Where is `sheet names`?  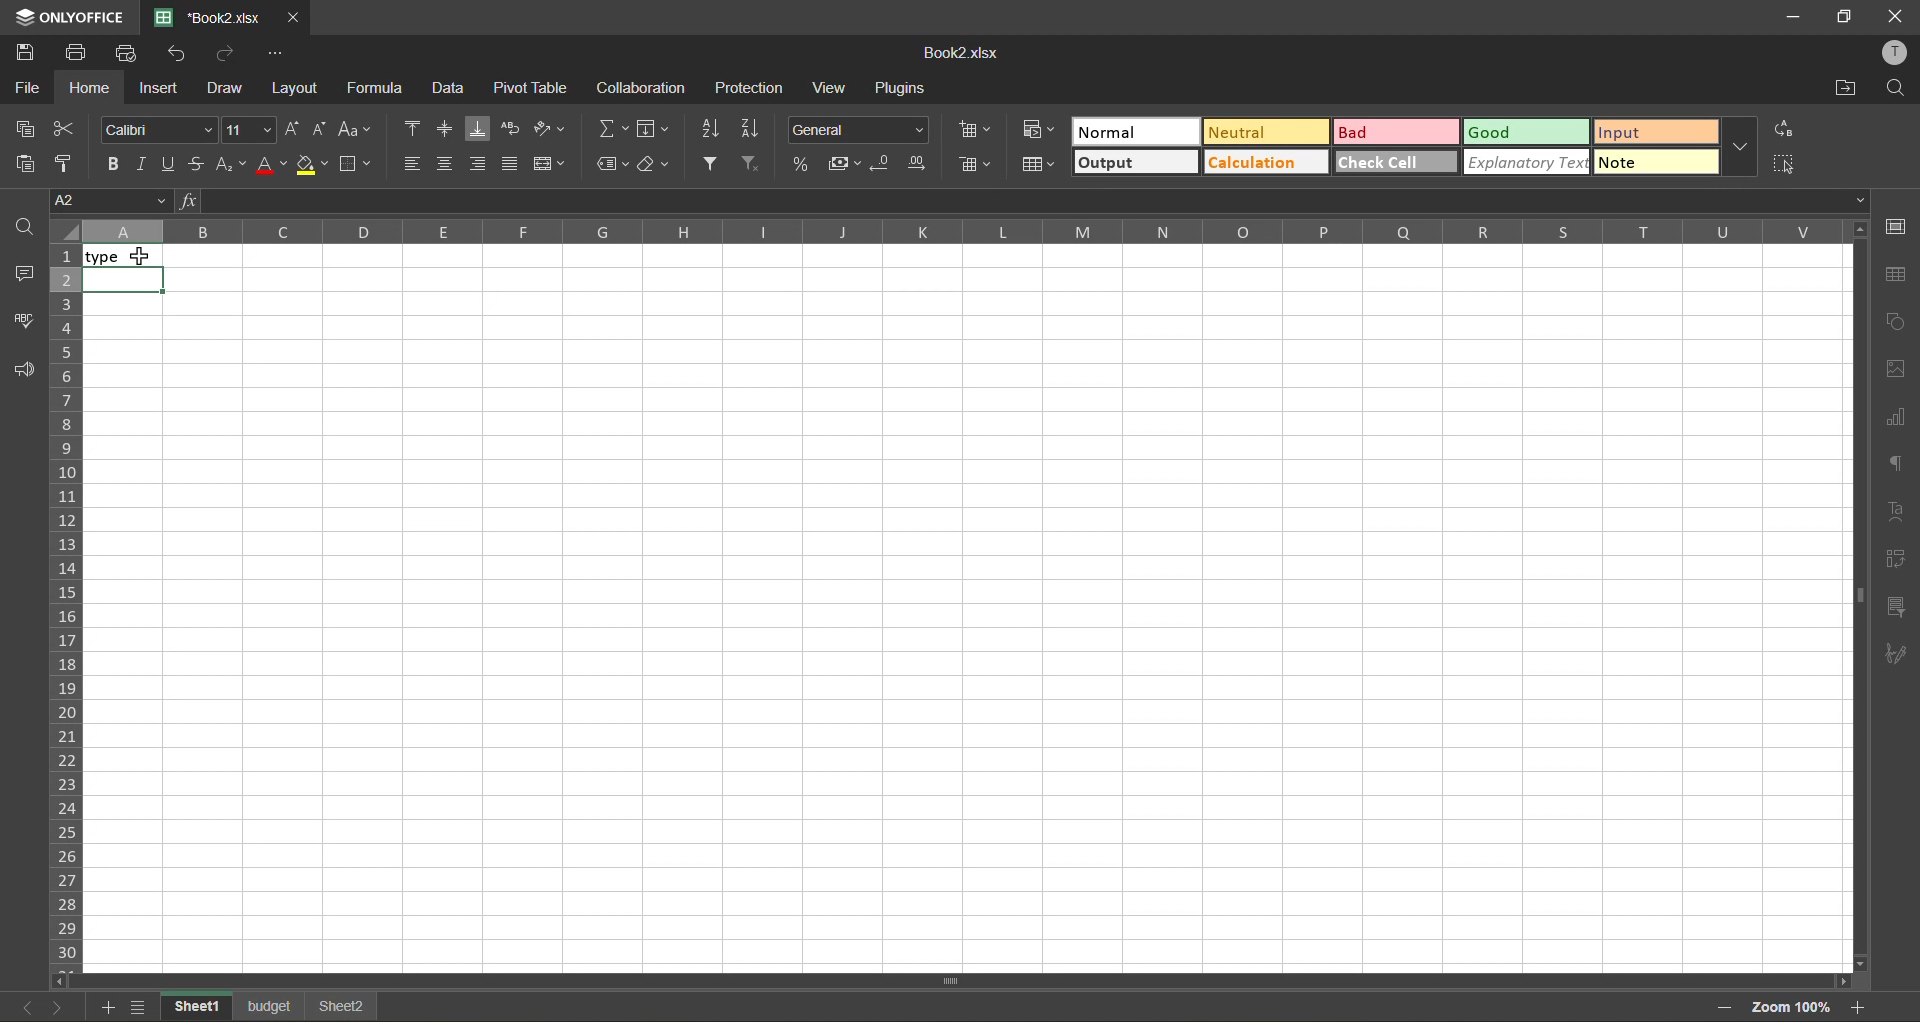 sheet names is located at coordinates (274, 1006).